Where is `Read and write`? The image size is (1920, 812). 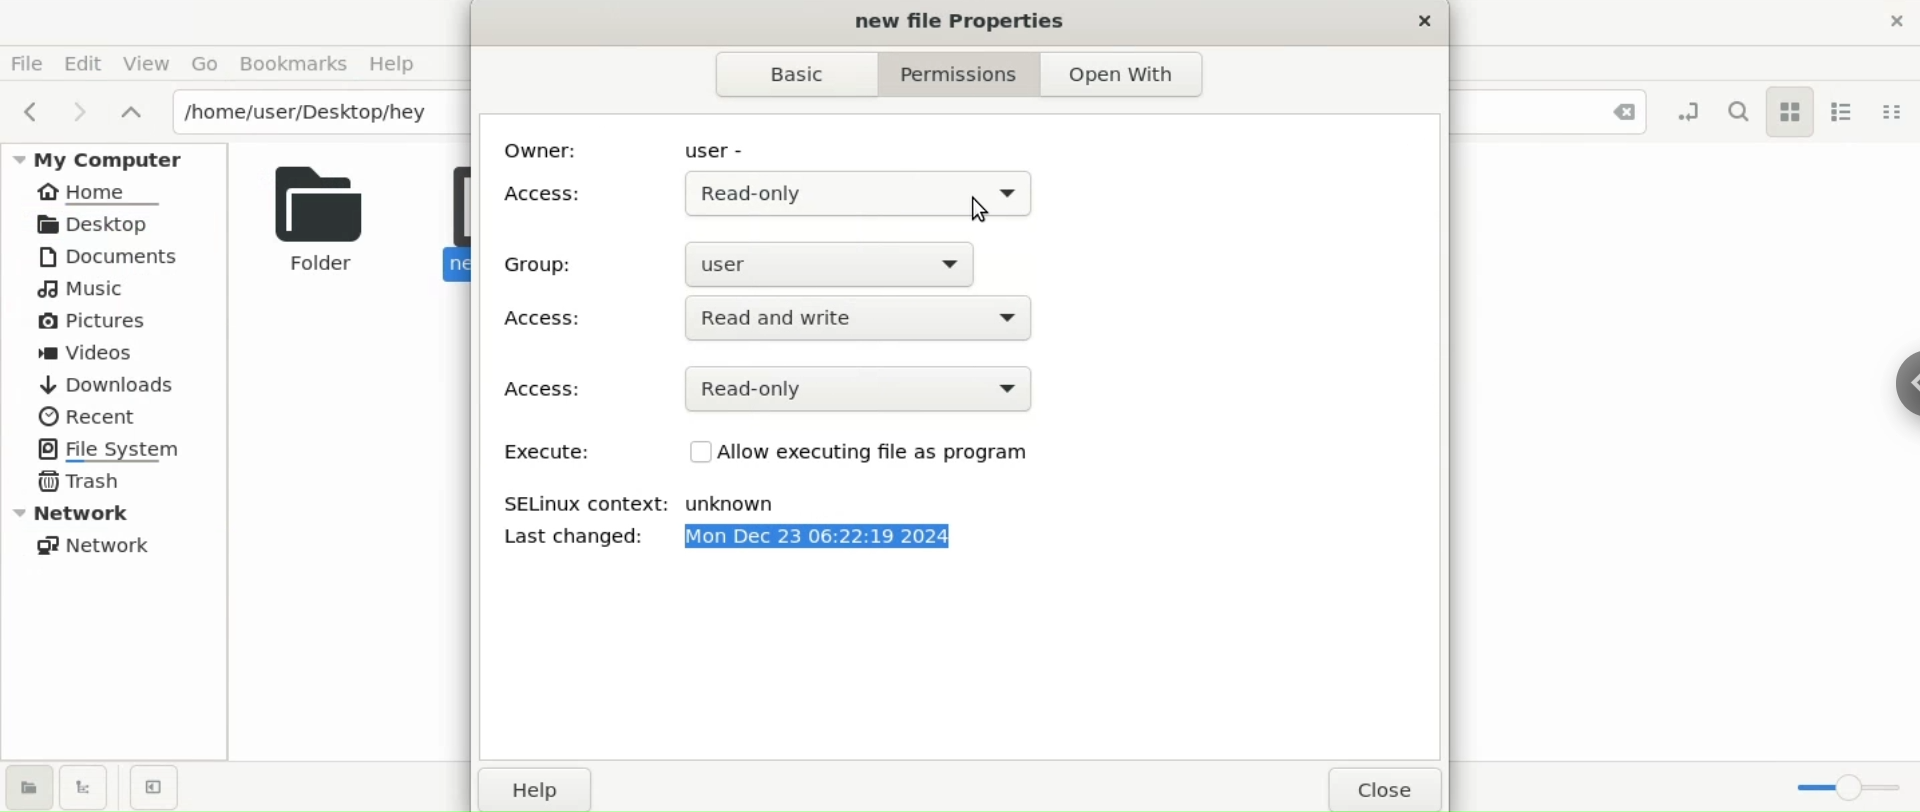 Read and write is located at coordinates (844, 321).